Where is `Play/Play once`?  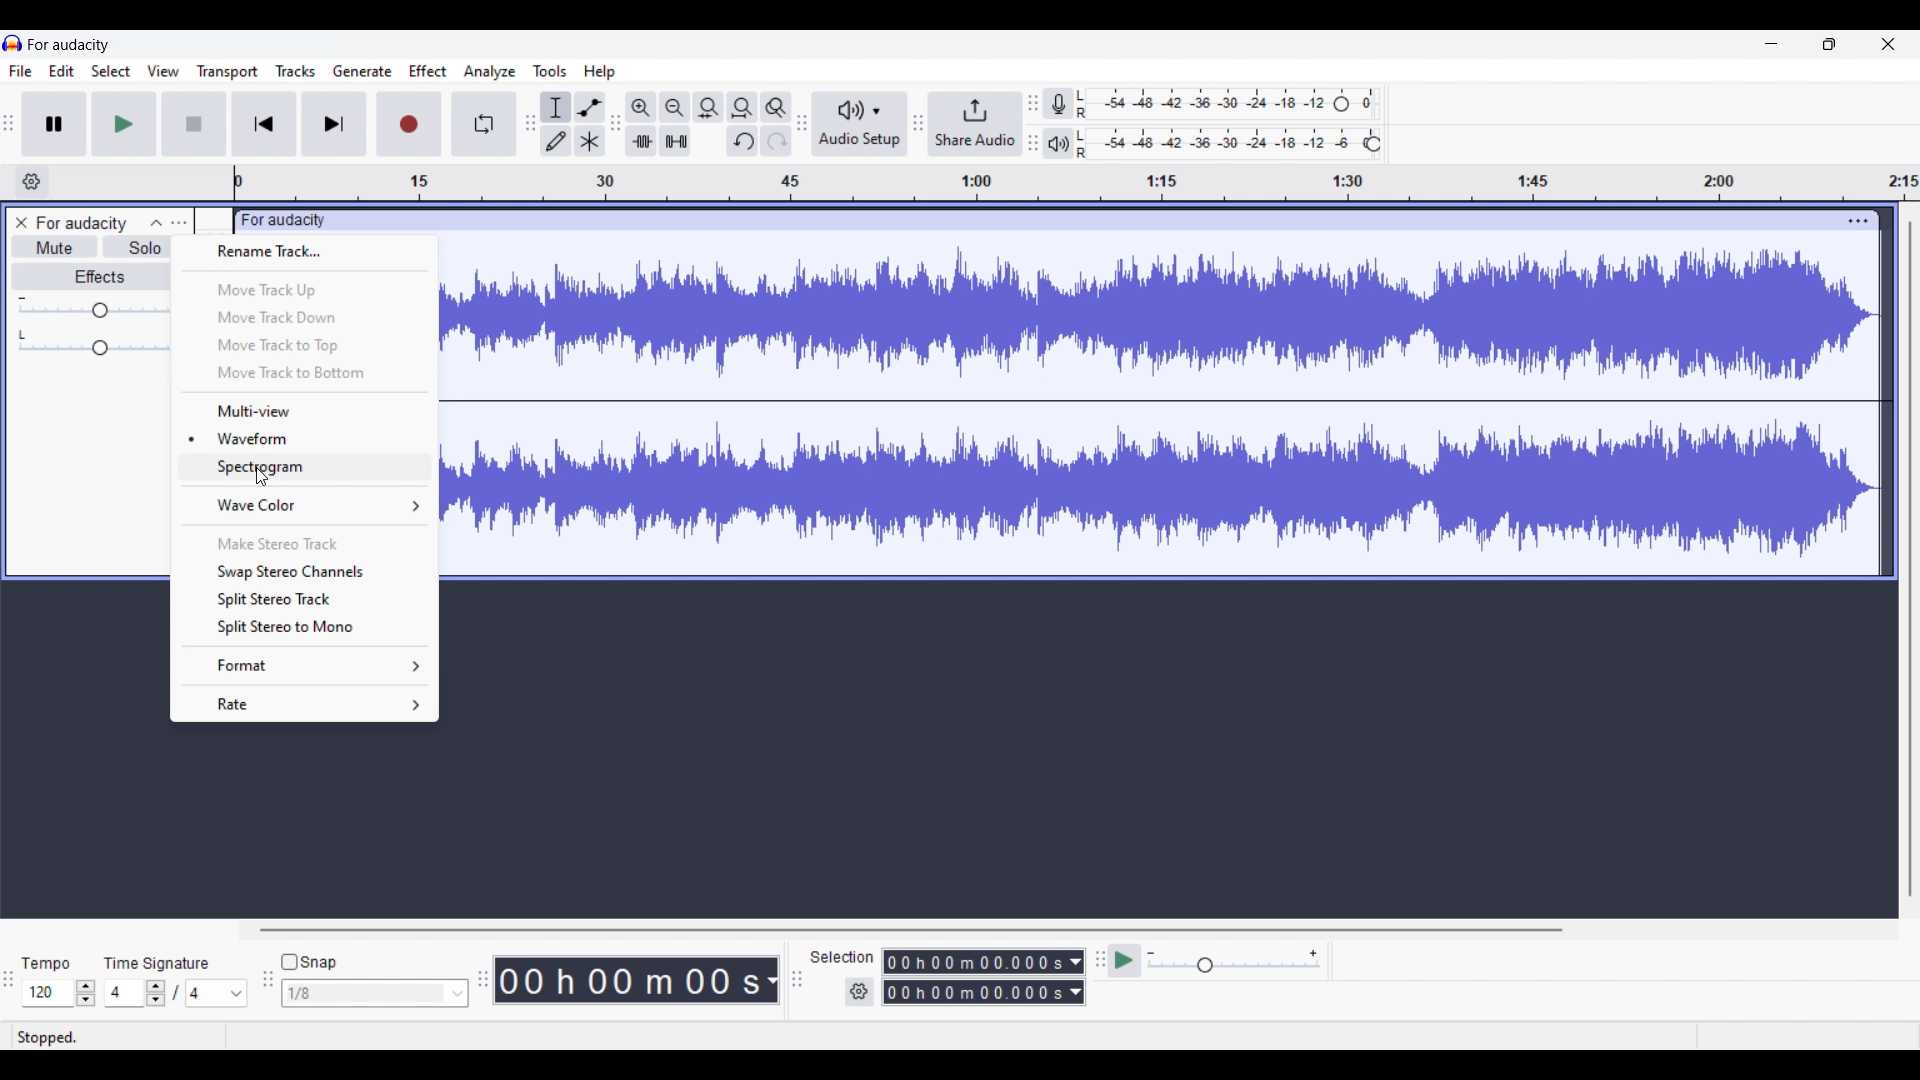 Play/Play once is located at coordinates (124, 124).